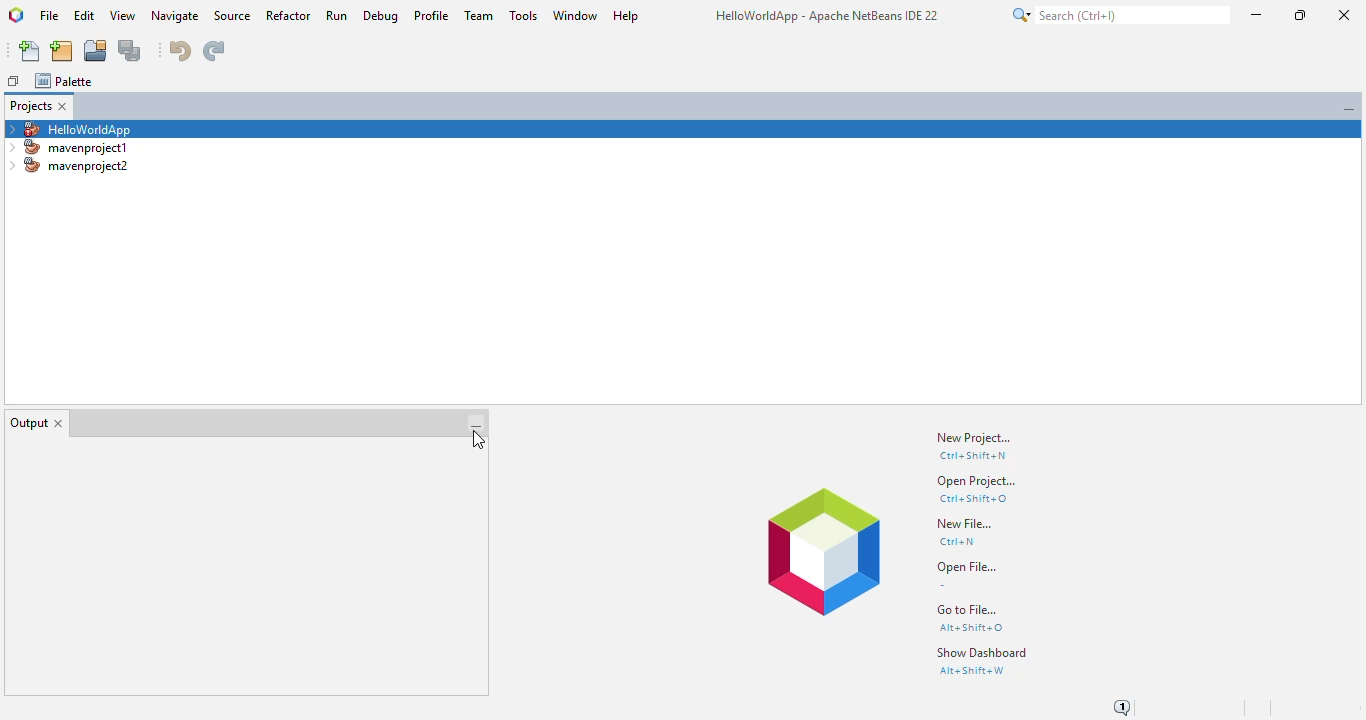 The image size is (1366, 720). I want to click on logo, so click(16, 15).